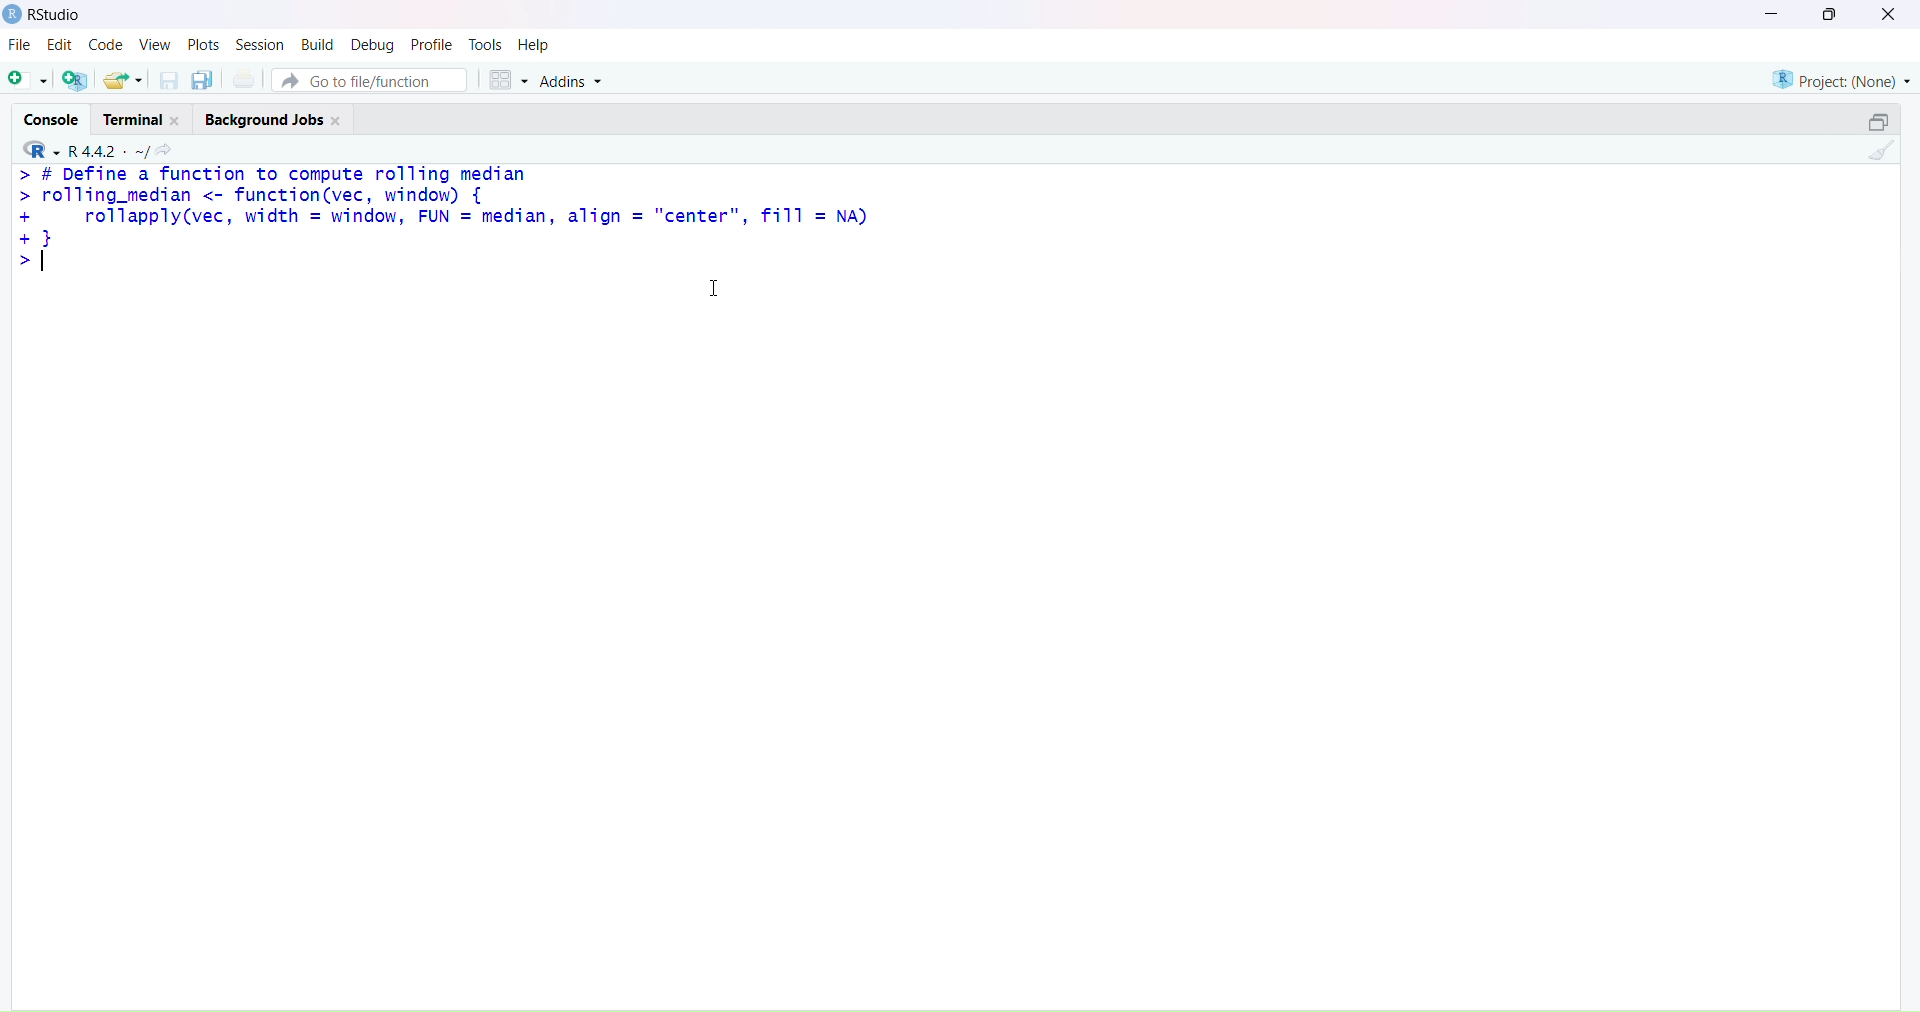  Describe the element at coordinates (132, 120) in the screenshot. I see `terminal` at that location.